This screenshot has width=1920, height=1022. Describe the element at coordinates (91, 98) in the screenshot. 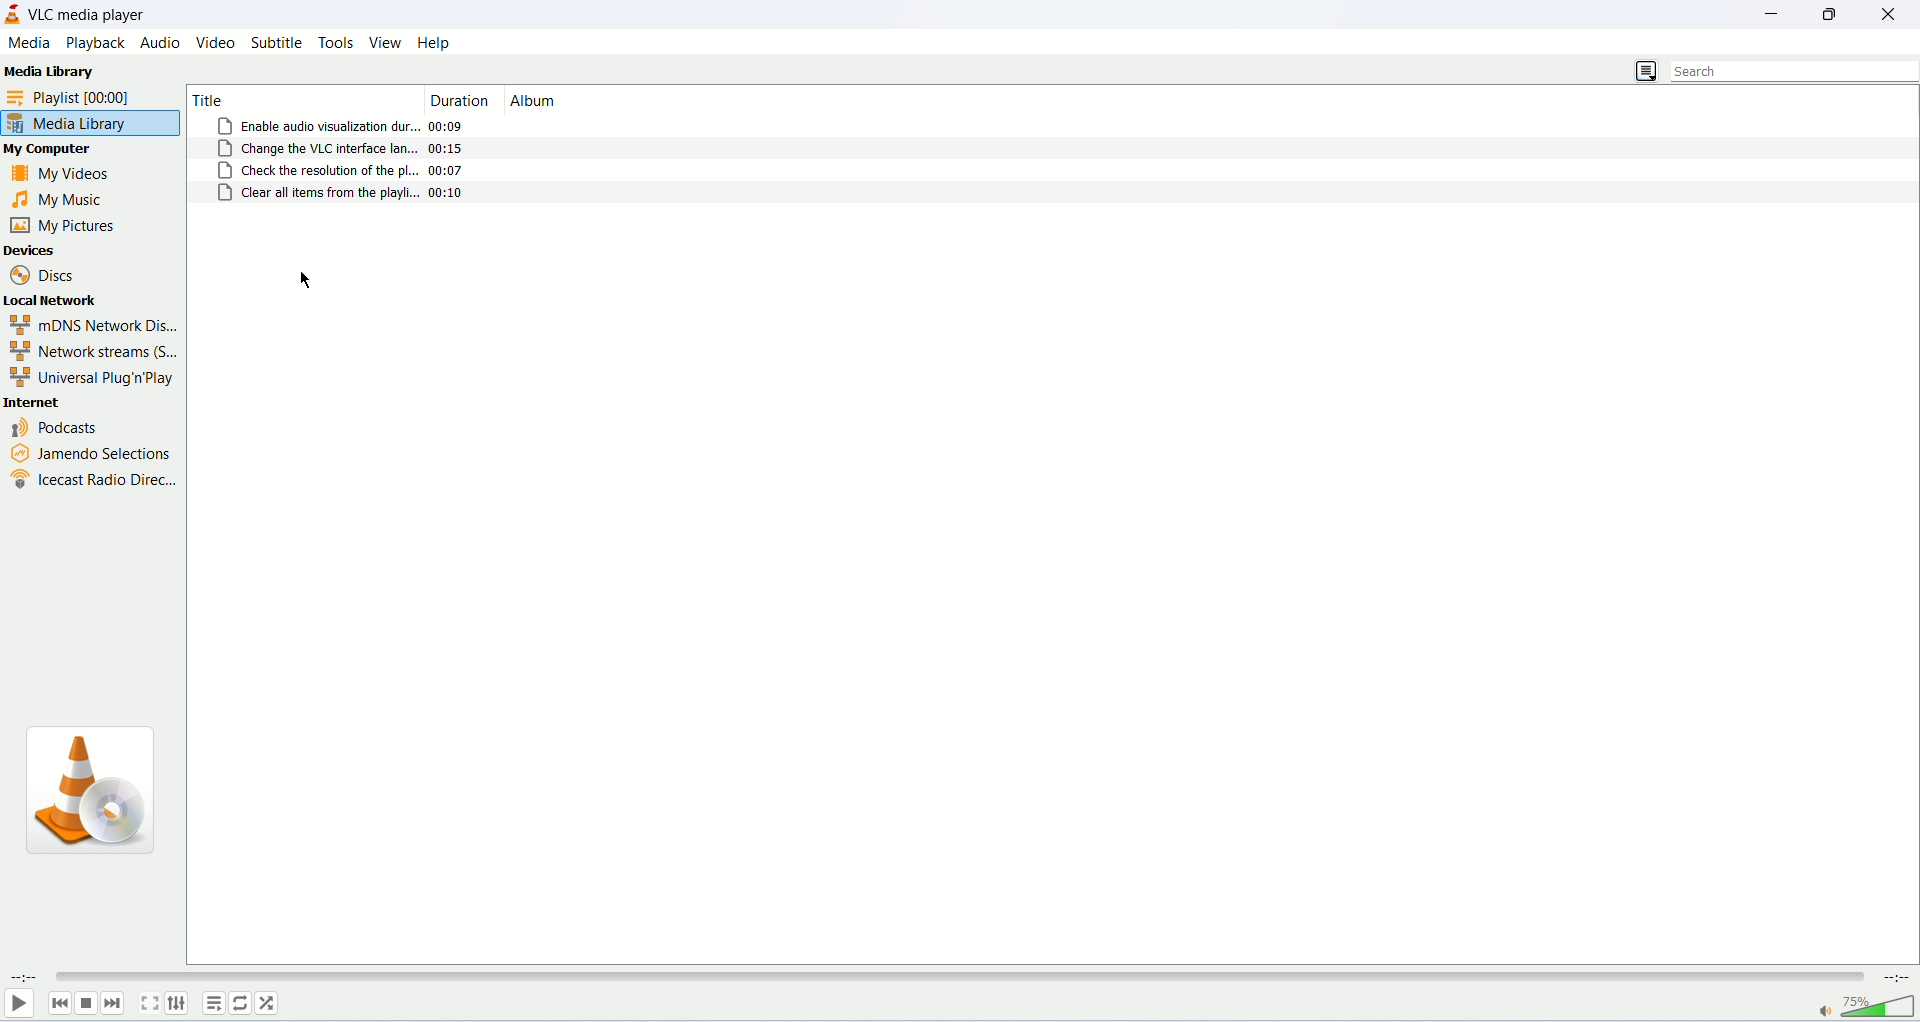

I see `playlist` at that location.